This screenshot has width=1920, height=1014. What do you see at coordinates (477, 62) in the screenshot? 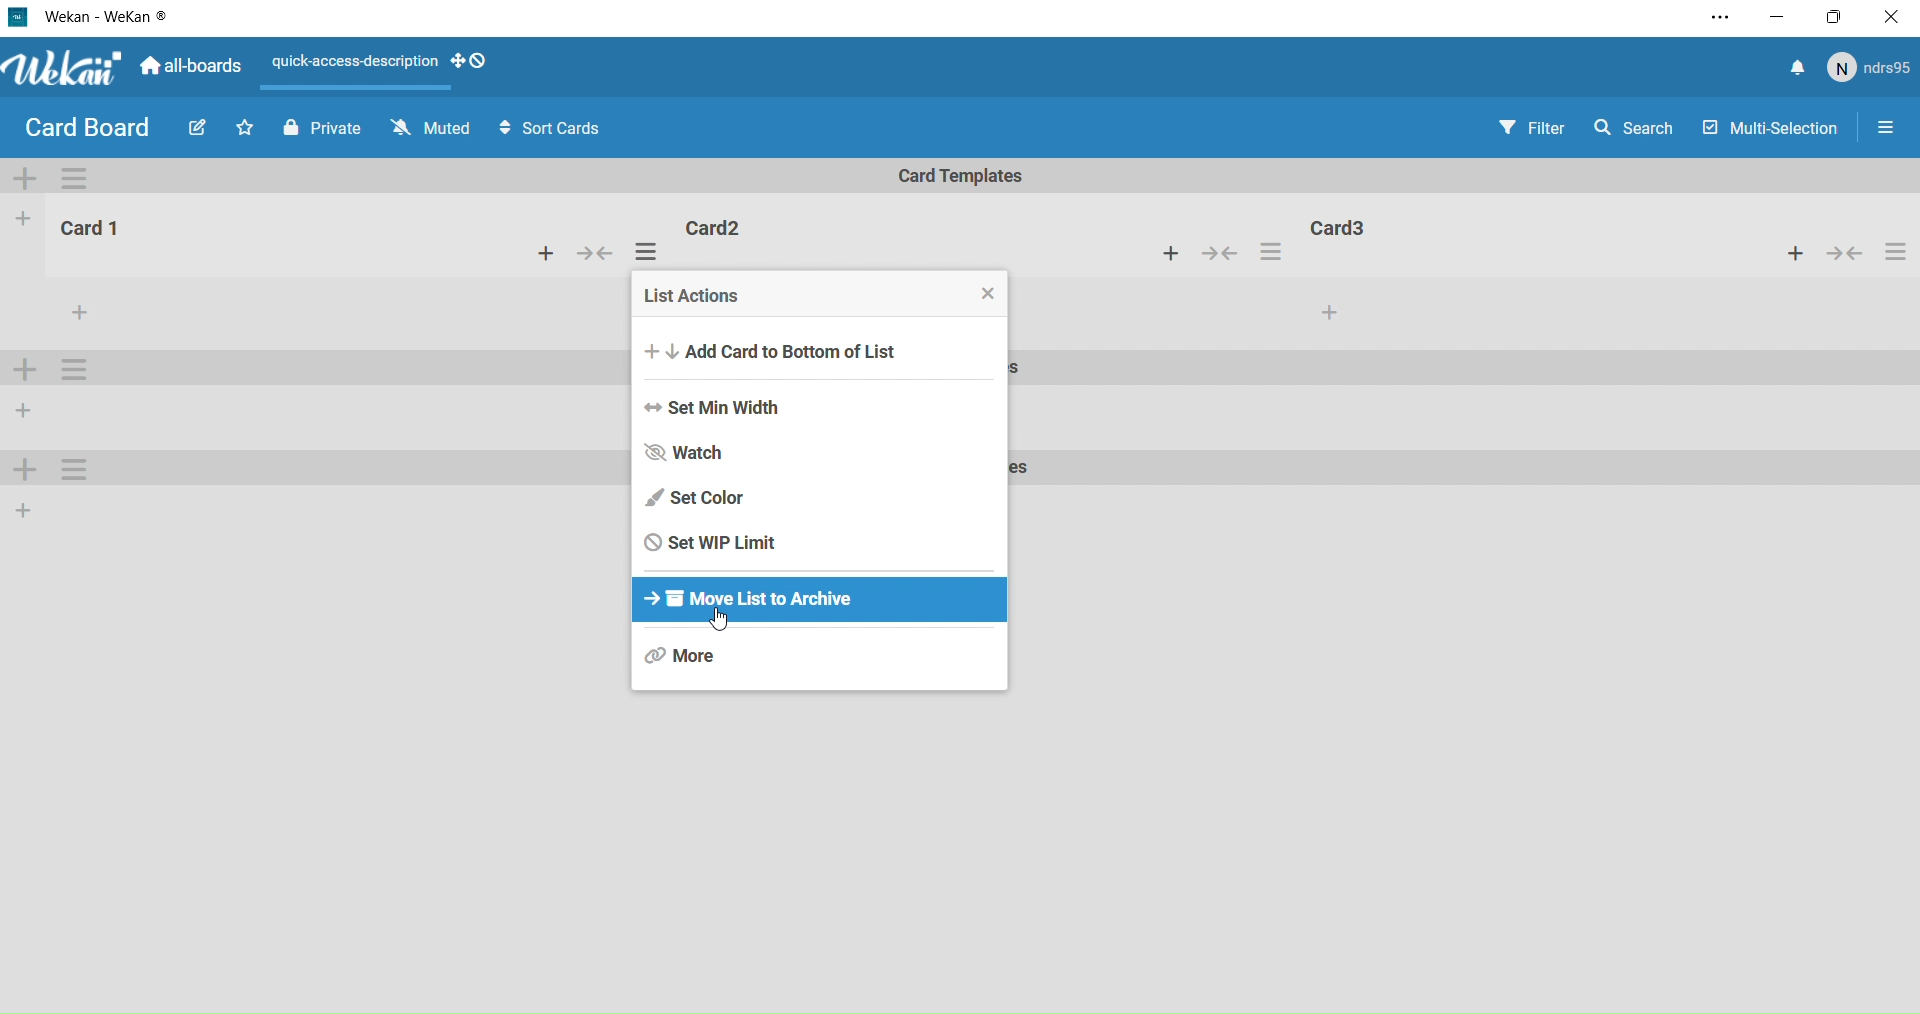
I see `desktop drag handles` at bounding box center [477, 62].